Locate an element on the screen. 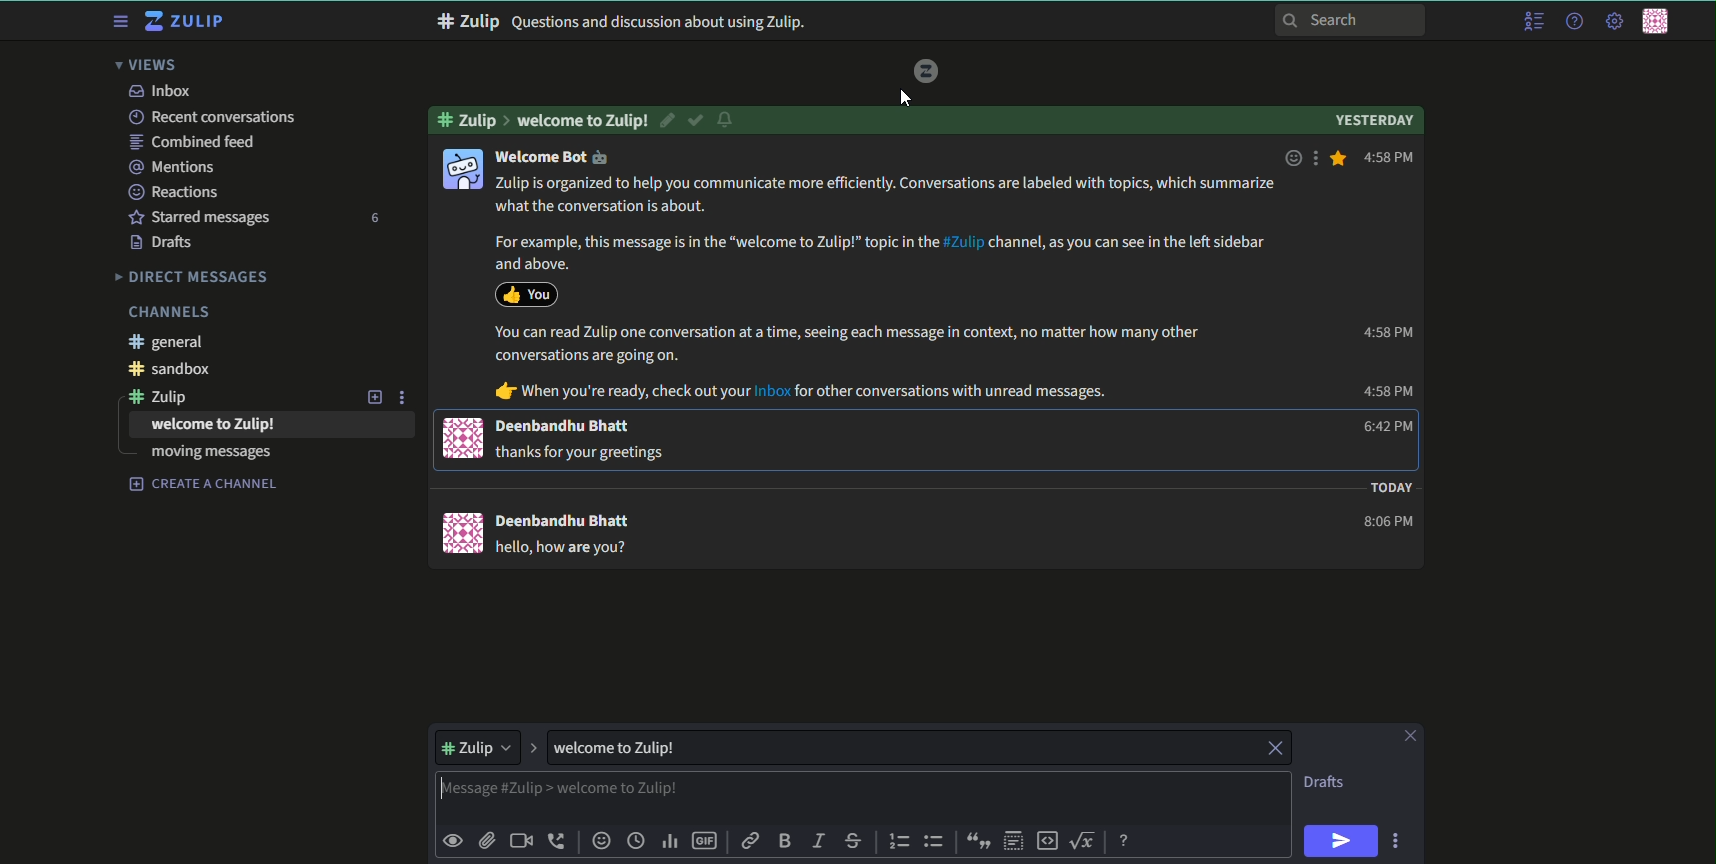 Image resolution: width=1716 pixels, height=864 pixels. # Zulip Questions and discussion about using Zulip. is located at coordinates (624, 20).